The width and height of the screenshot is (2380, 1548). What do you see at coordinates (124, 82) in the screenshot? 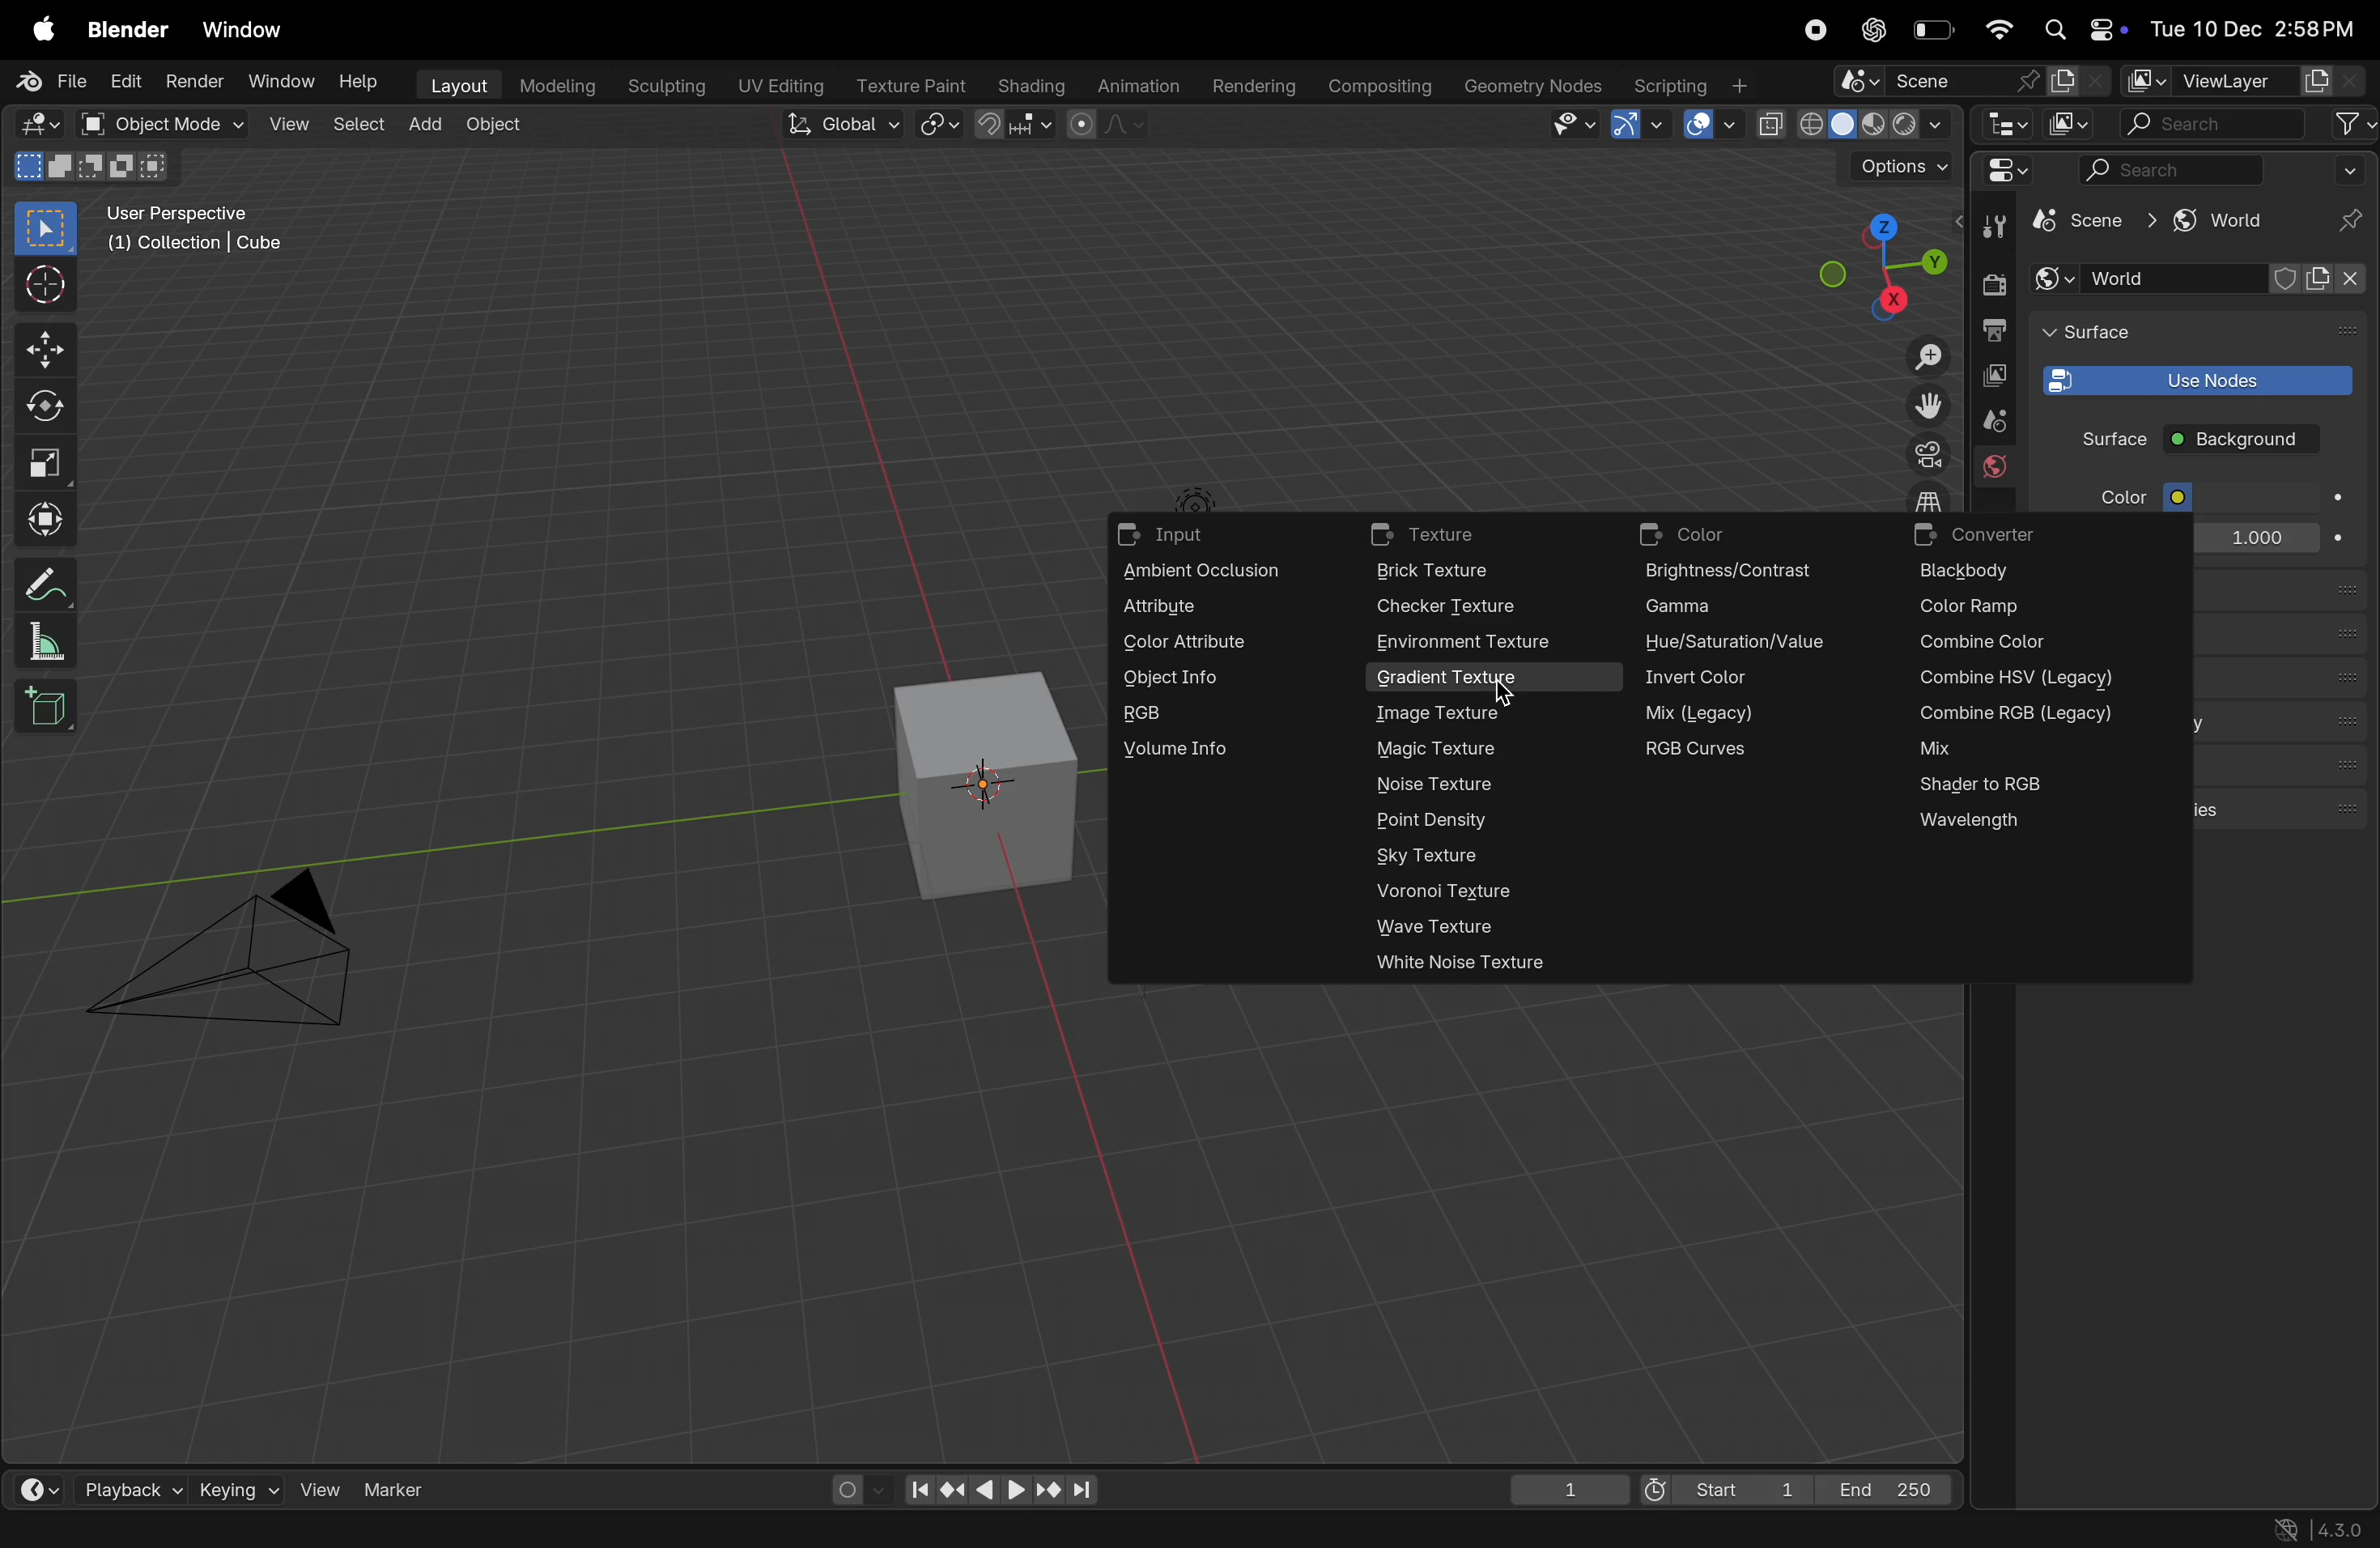
I see `Edit` at bounding box center [124, 82].